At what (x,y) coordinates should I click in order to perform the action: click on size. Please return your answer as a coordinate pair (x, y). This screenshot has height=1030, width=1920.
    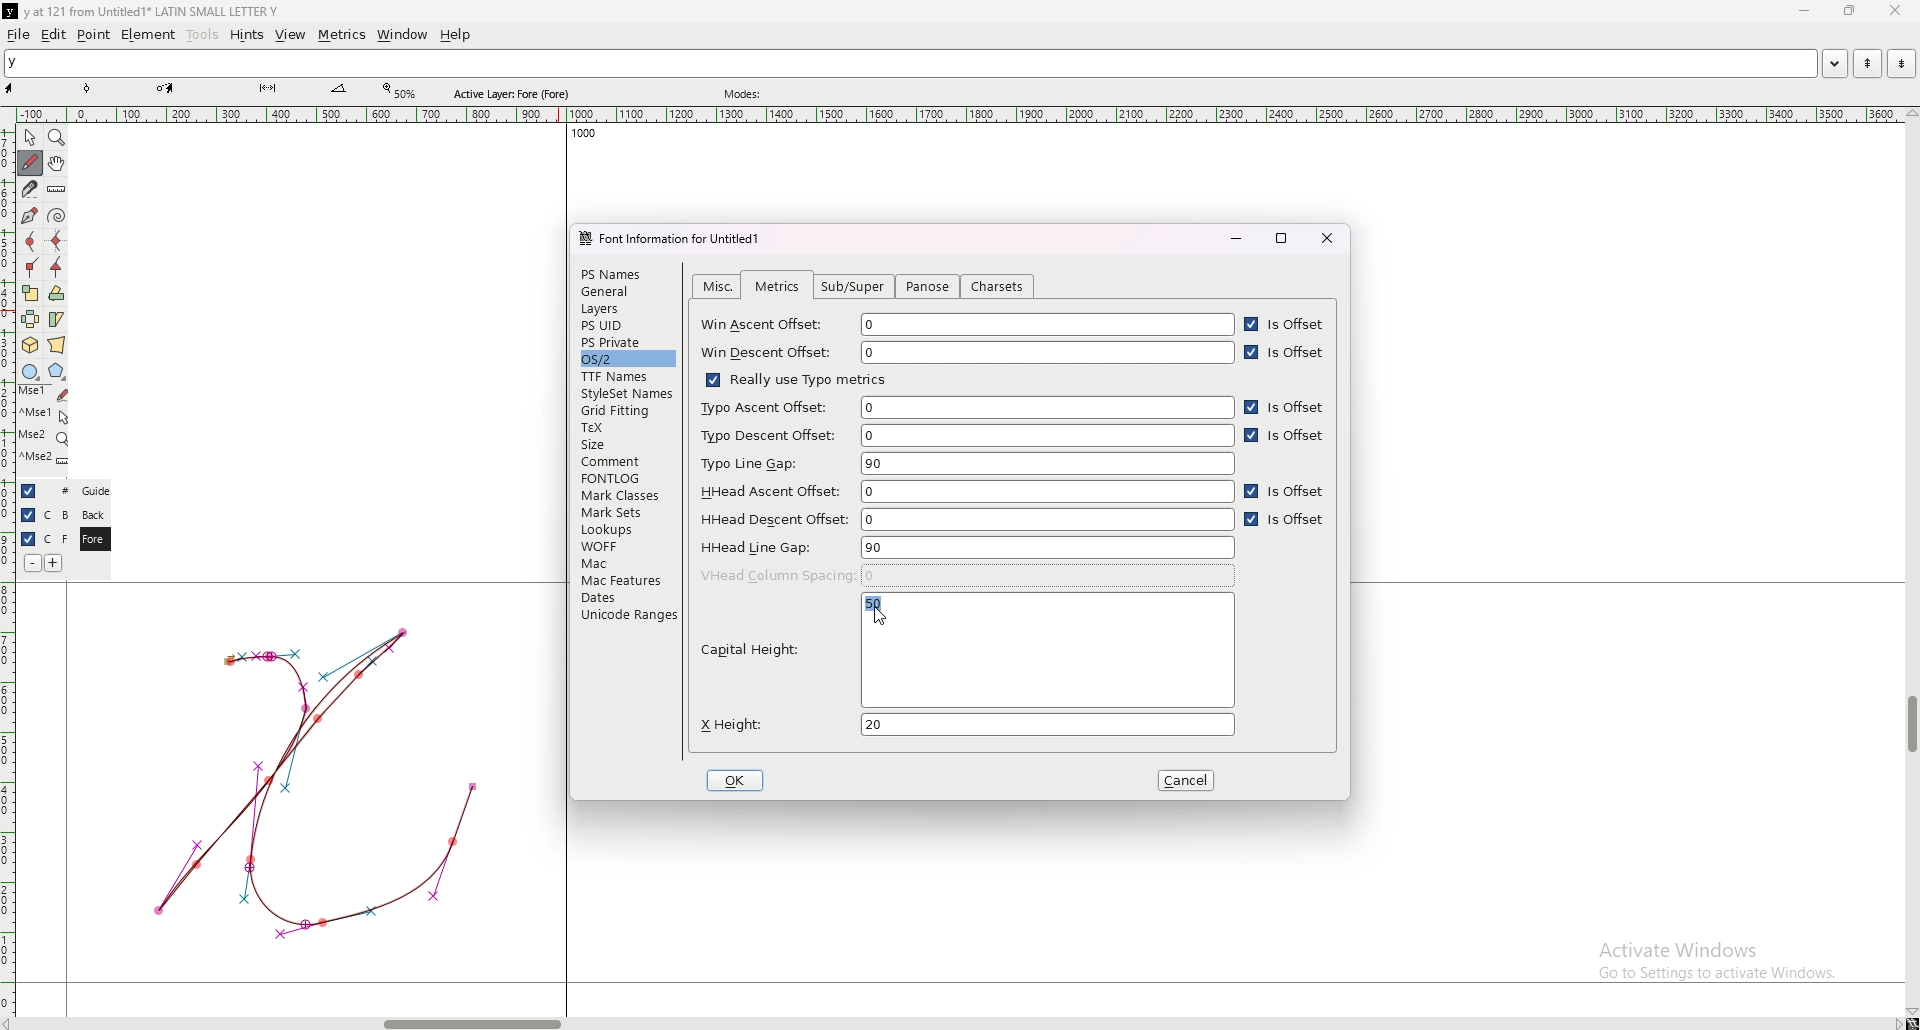
    Looking at the image, I should click on (627, 444).